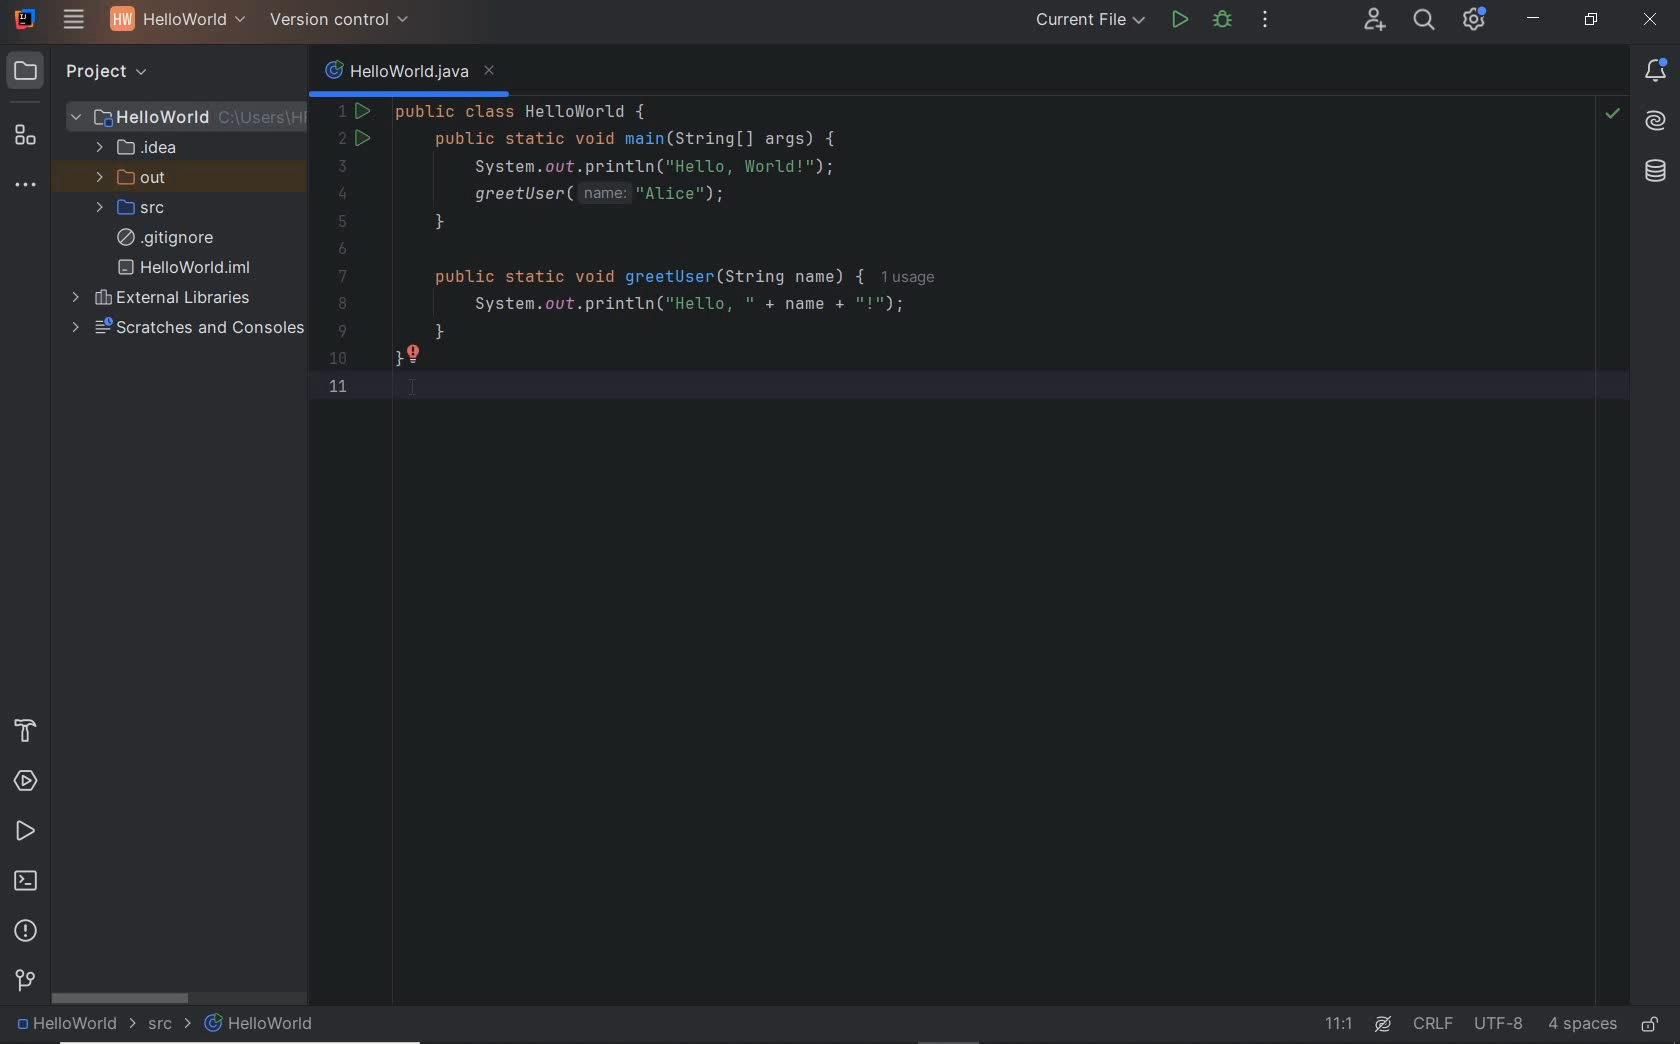  I want to click on src, so click(165, 1025).